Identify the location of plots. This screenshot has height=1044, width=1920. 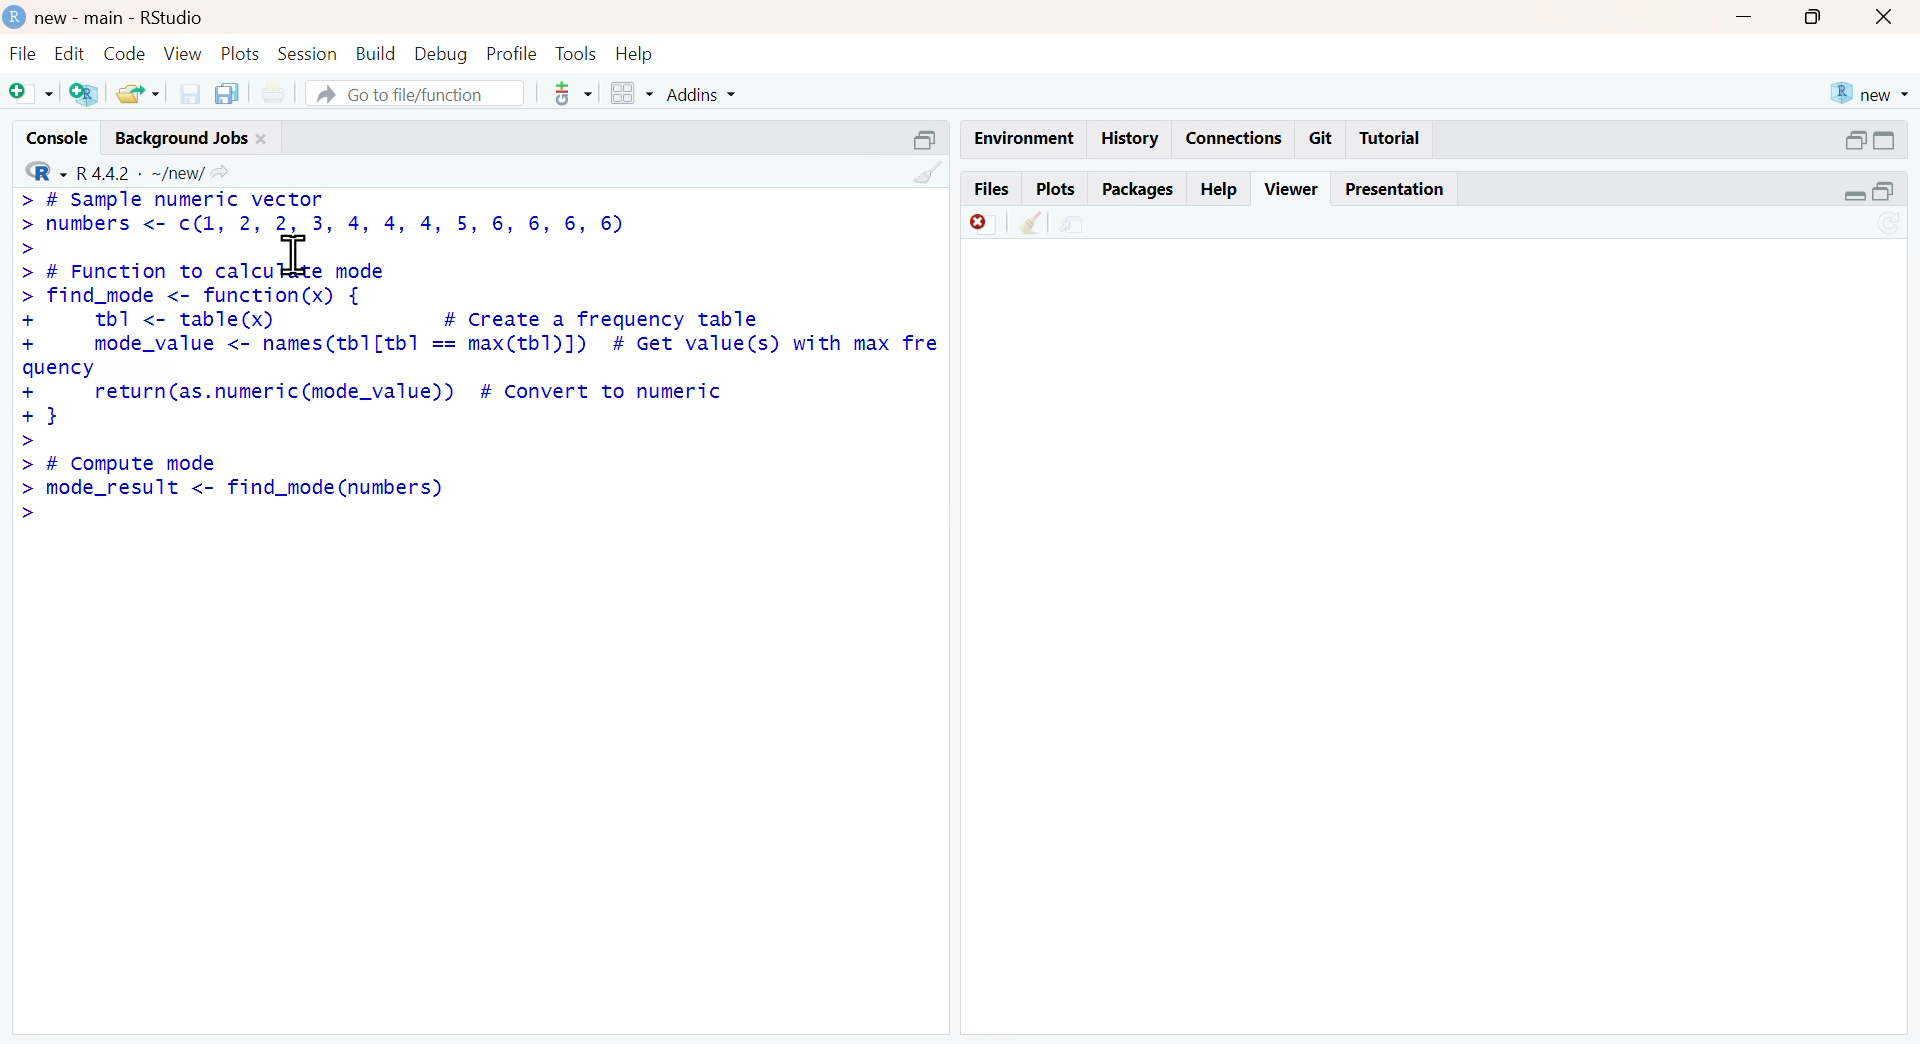
(242, 53).